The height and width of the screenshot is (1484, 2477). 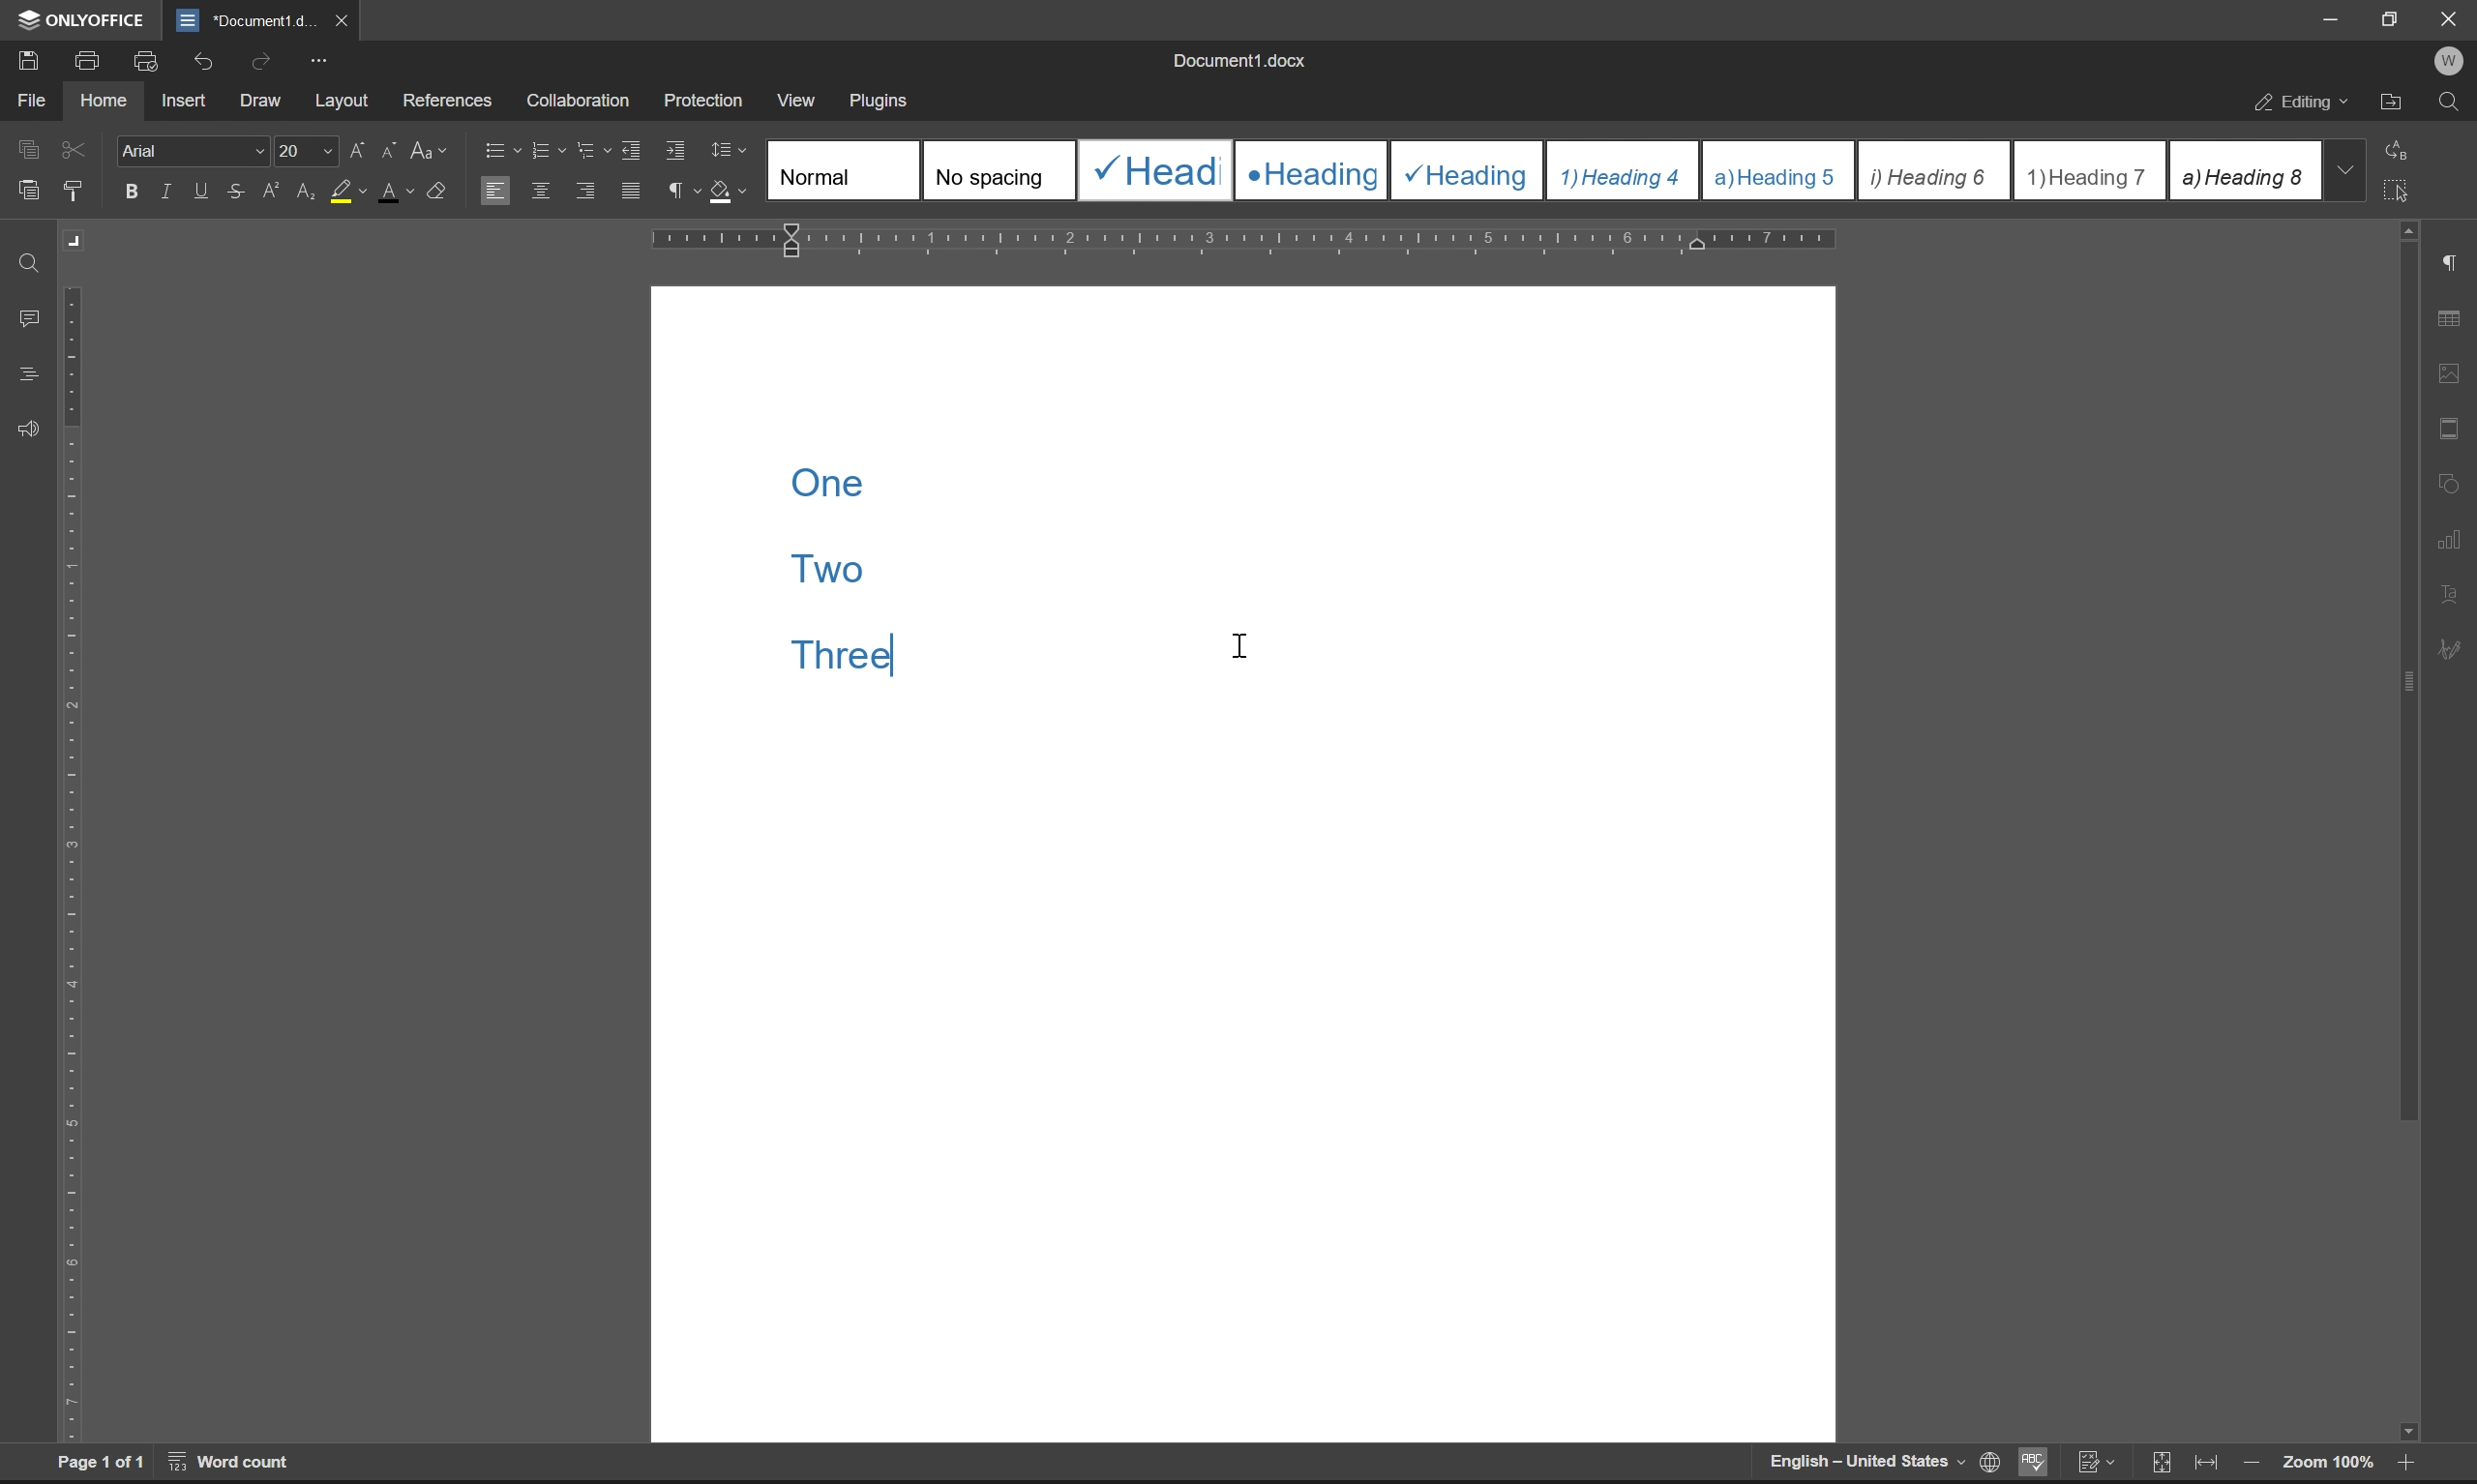 What do you see at coordinates (169, 190) in the screenshot?
I see `italic` at bounding box center [169, 190].